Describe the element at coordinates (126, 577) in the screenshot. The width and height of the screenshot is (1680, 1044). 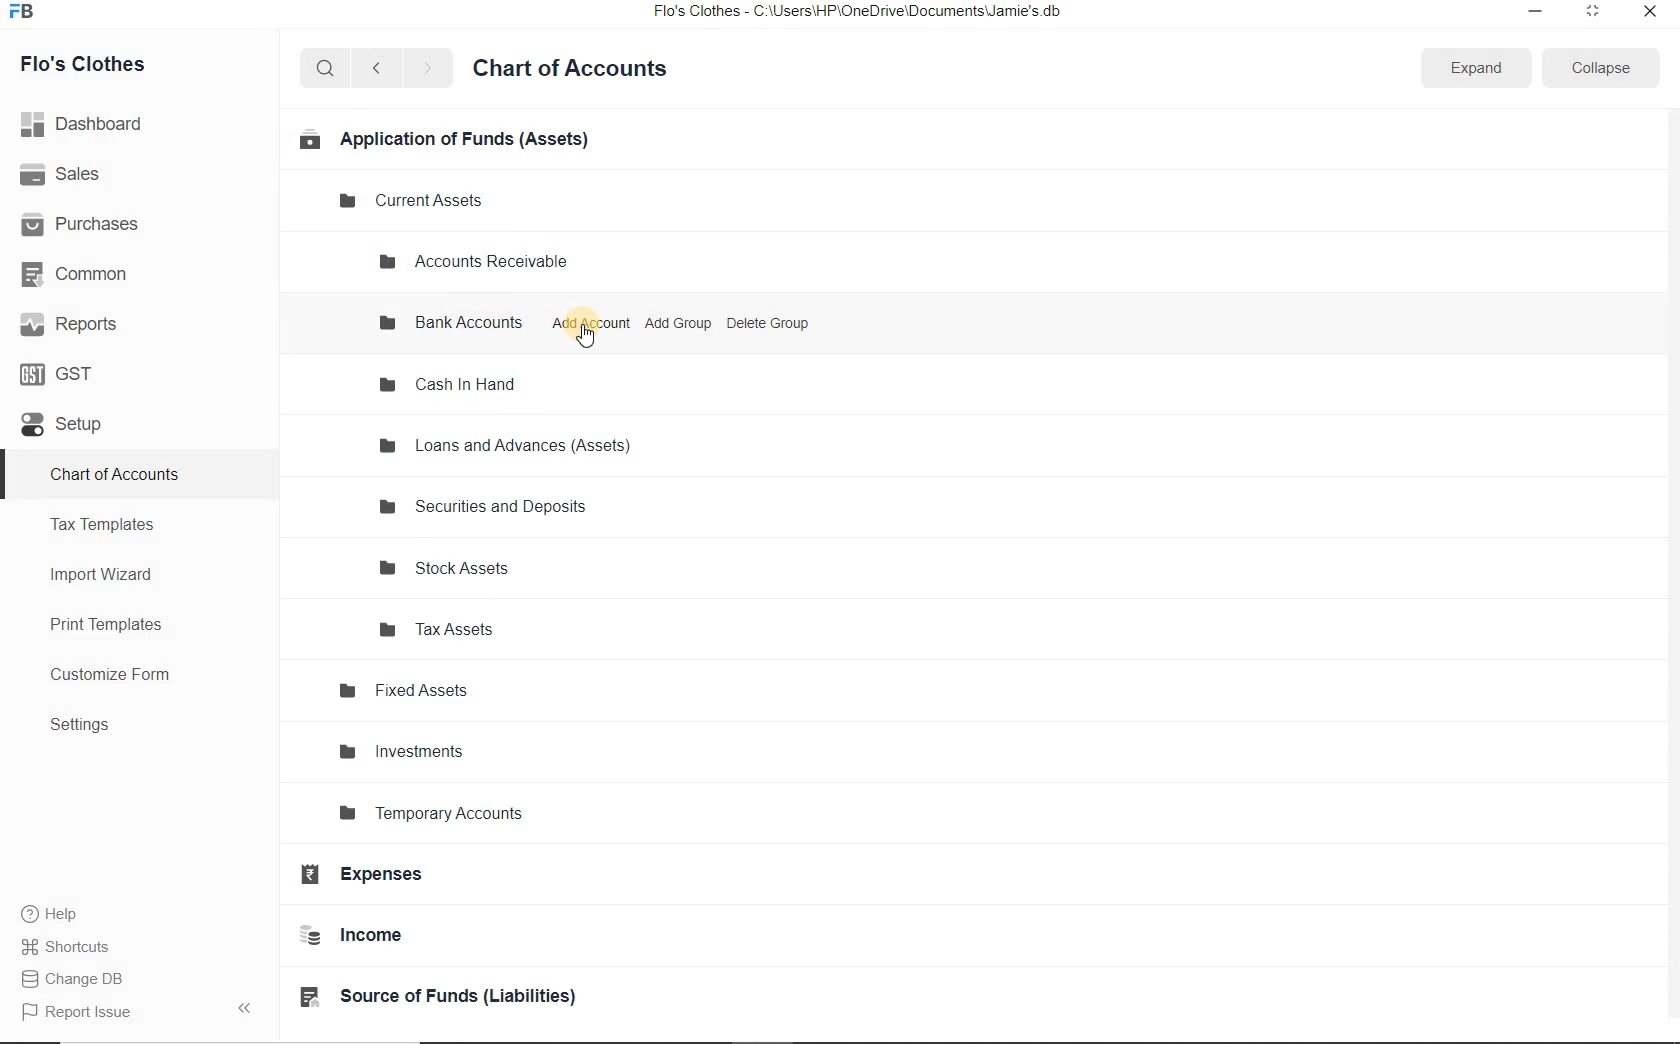
I see `Import Wizard` at that location.